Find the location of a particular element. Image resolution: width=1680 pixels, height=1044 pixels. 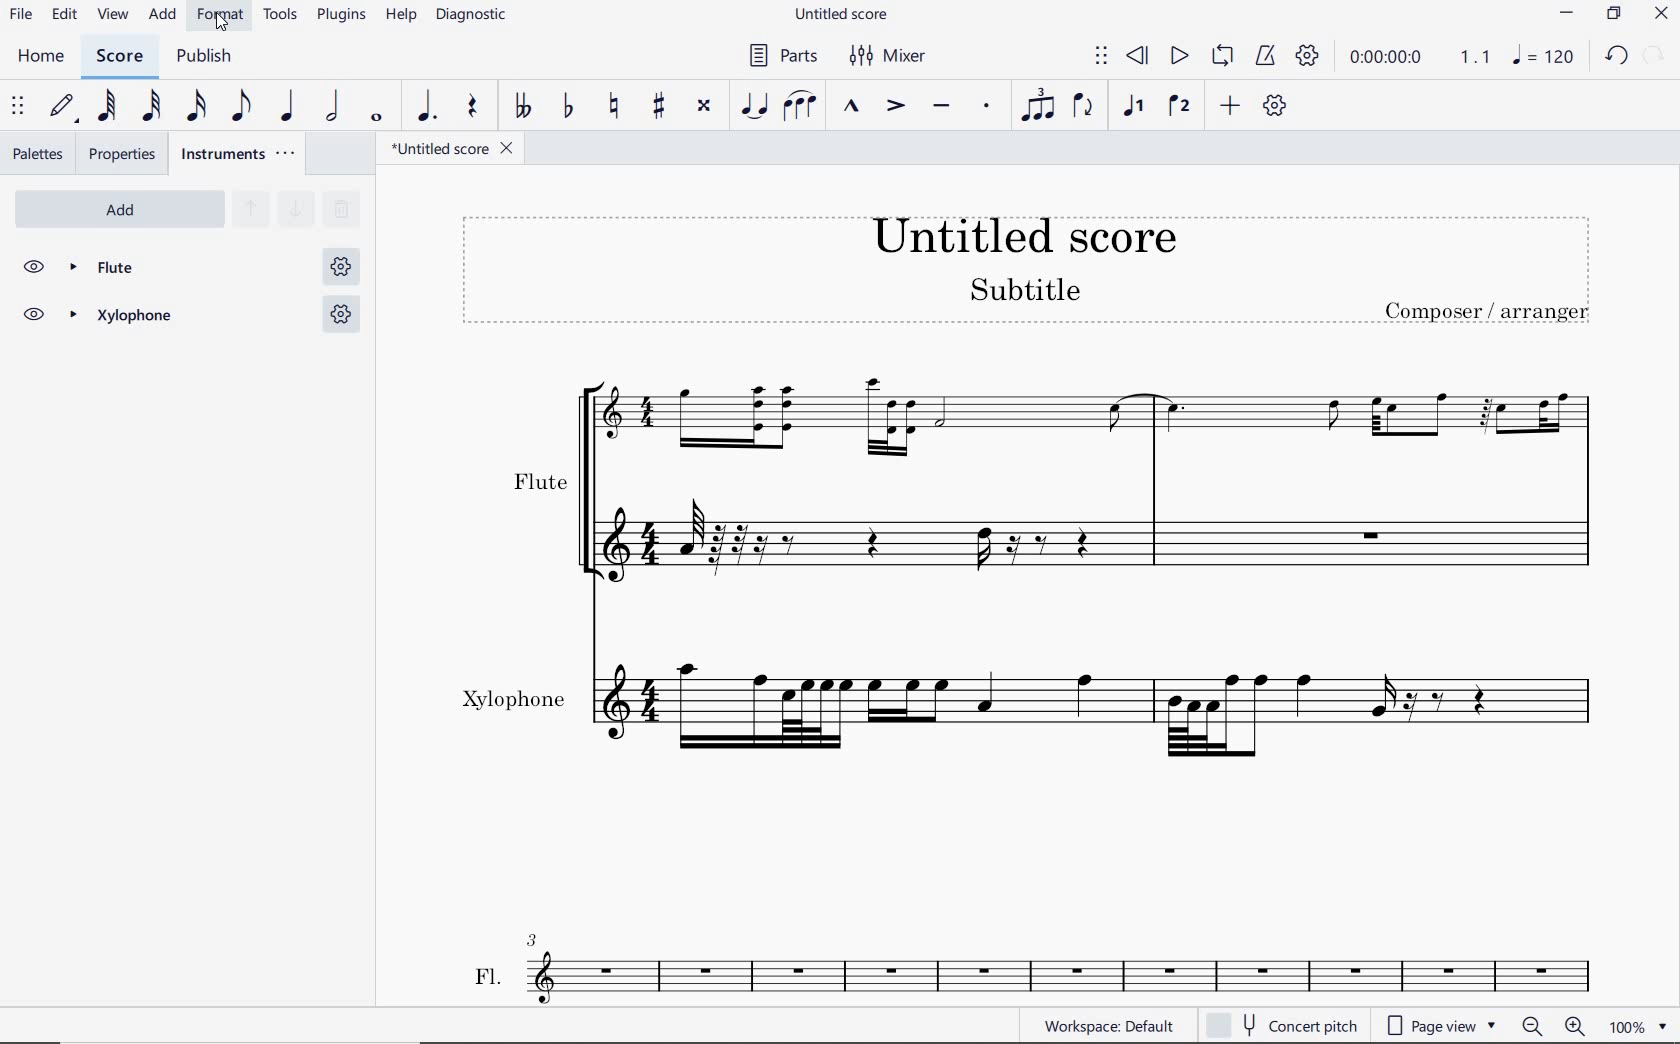

FLUTE is located at coordinates (190, 268).